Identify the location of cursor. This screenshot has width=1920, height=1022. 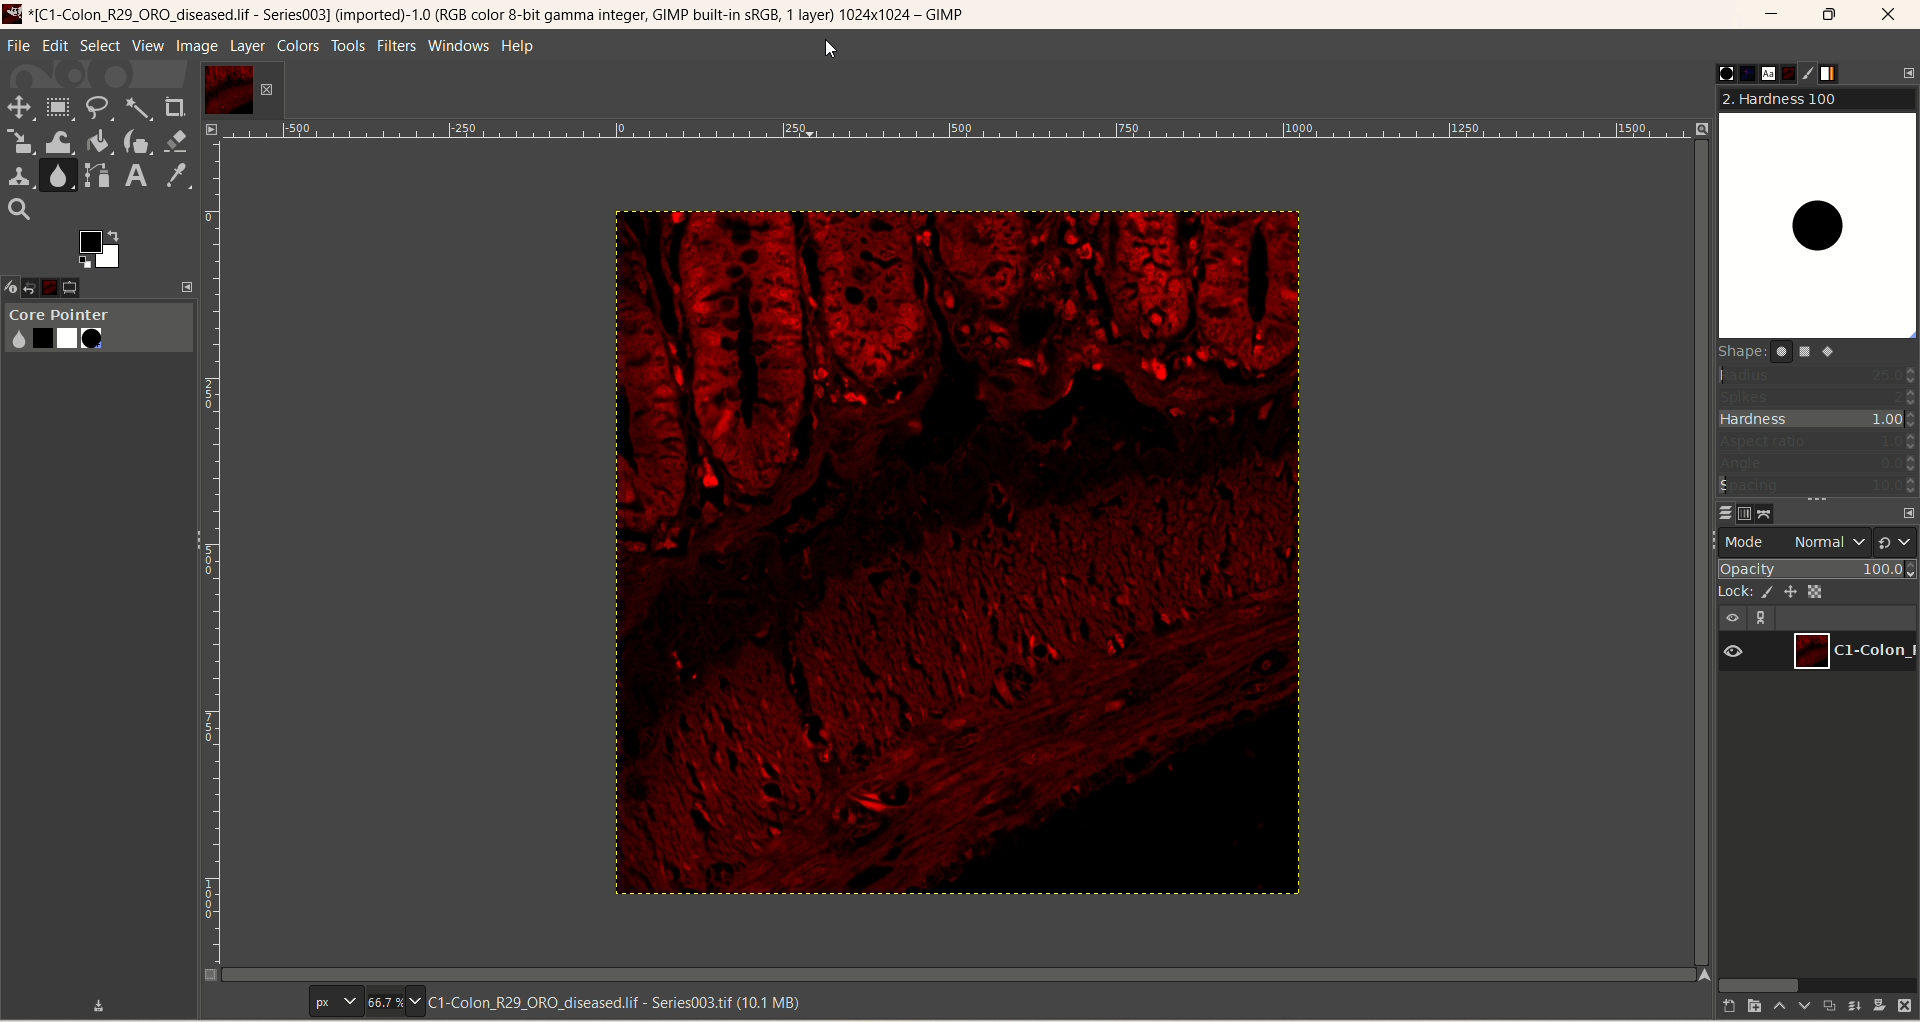
(830, 50).